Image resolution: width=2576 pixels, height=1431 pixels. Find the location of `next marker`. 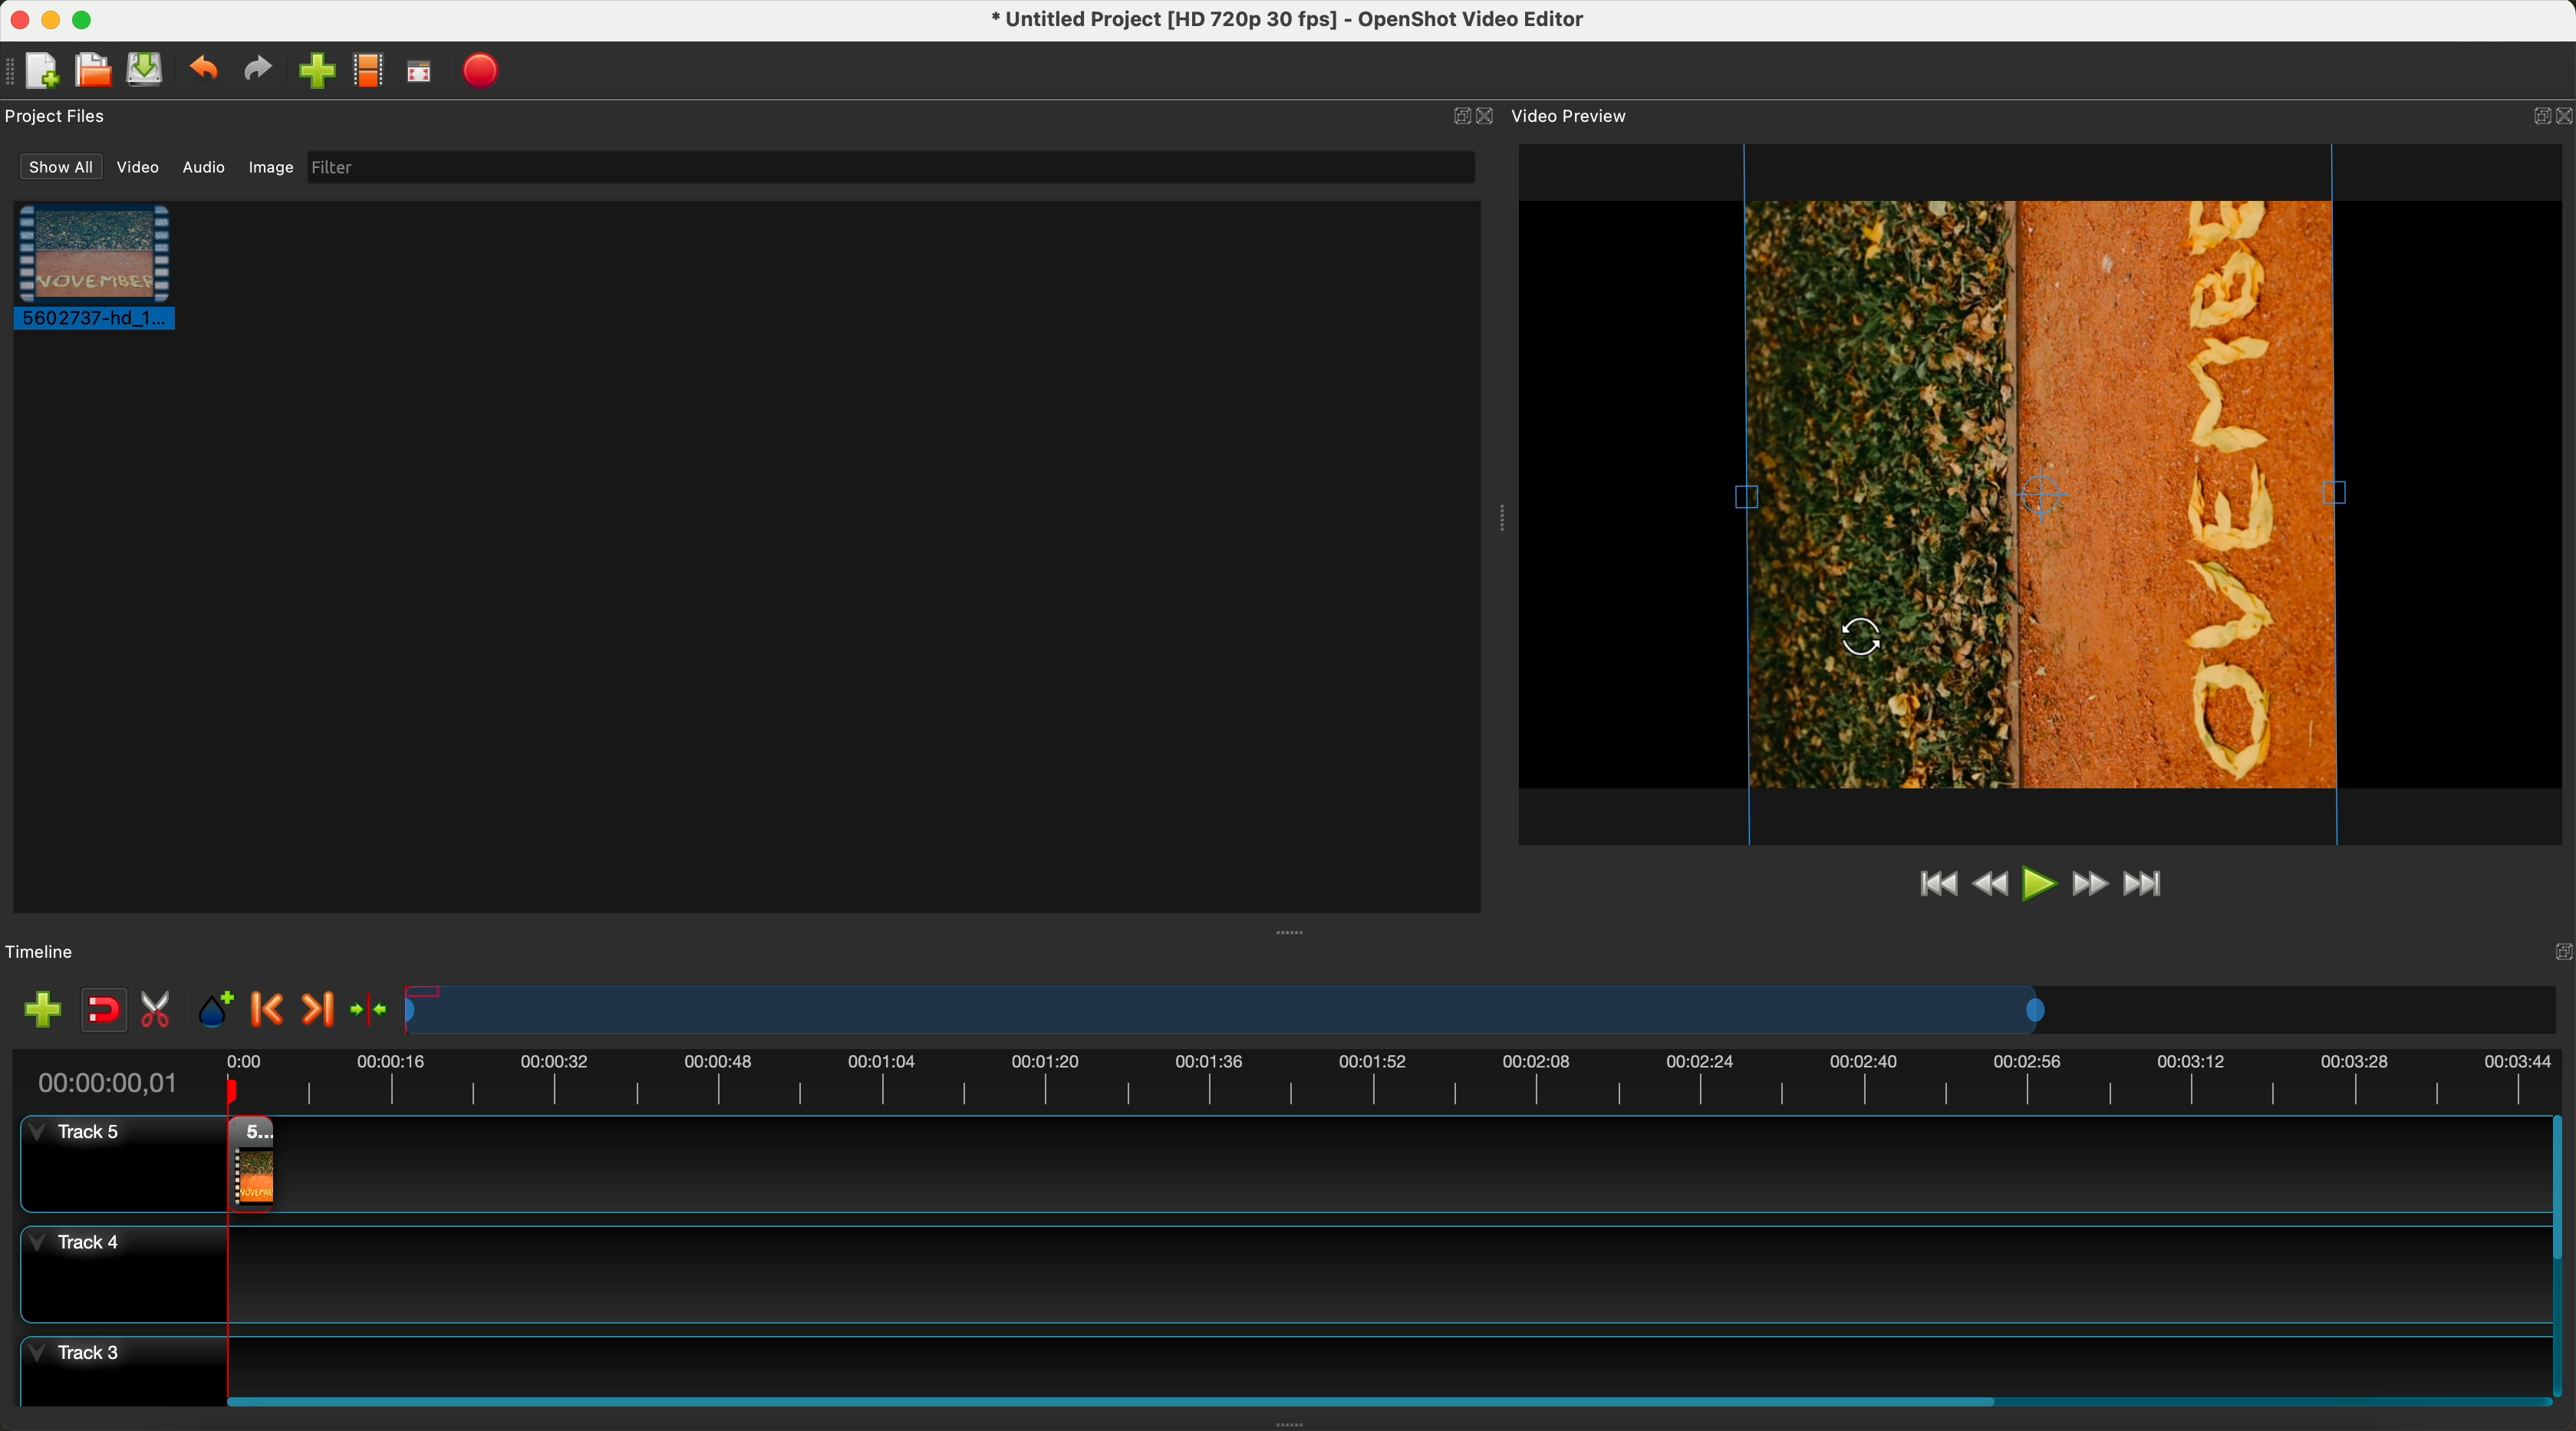

next marker is located at coordinates (325, 1005).